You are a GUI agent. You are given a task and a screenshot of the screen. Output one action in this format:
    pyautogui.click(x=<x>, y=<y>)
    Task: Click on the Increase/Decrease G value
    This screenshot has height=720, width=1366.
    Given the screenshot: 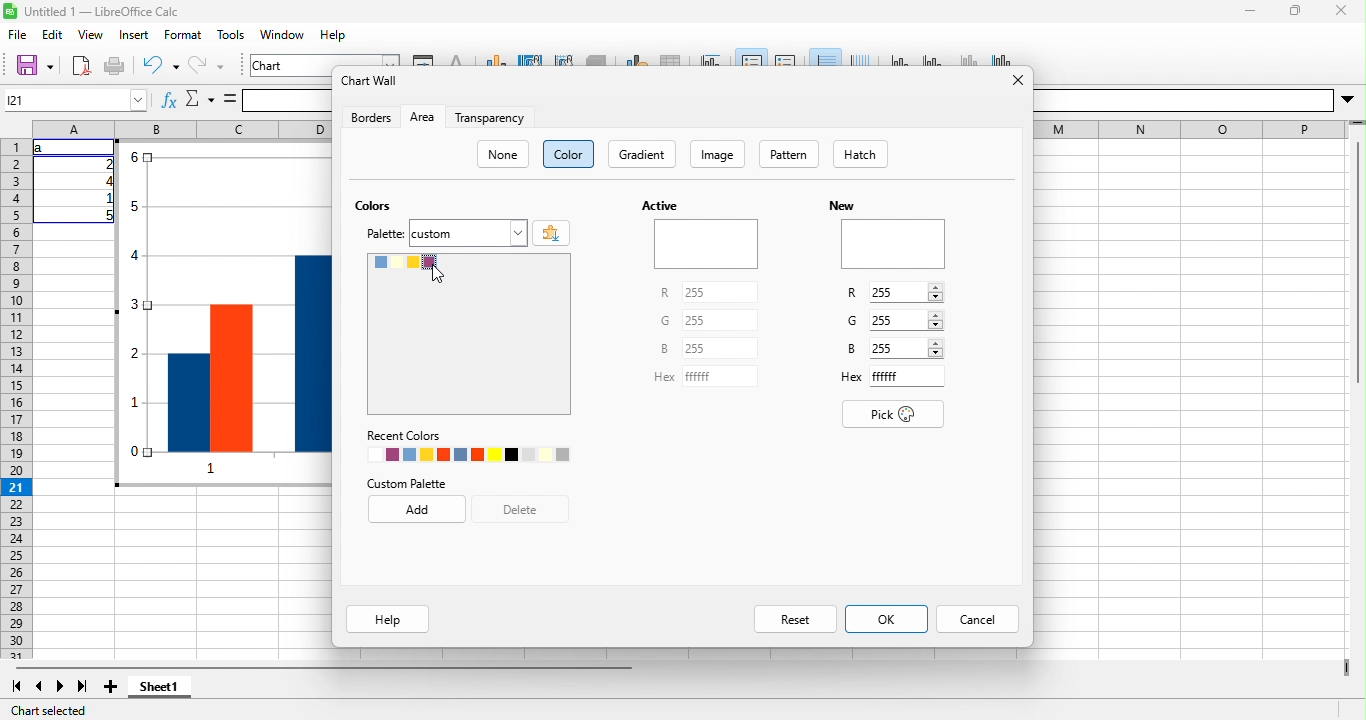 What is the action you would take?
    pyautogui.click(x=935, y=320)
    